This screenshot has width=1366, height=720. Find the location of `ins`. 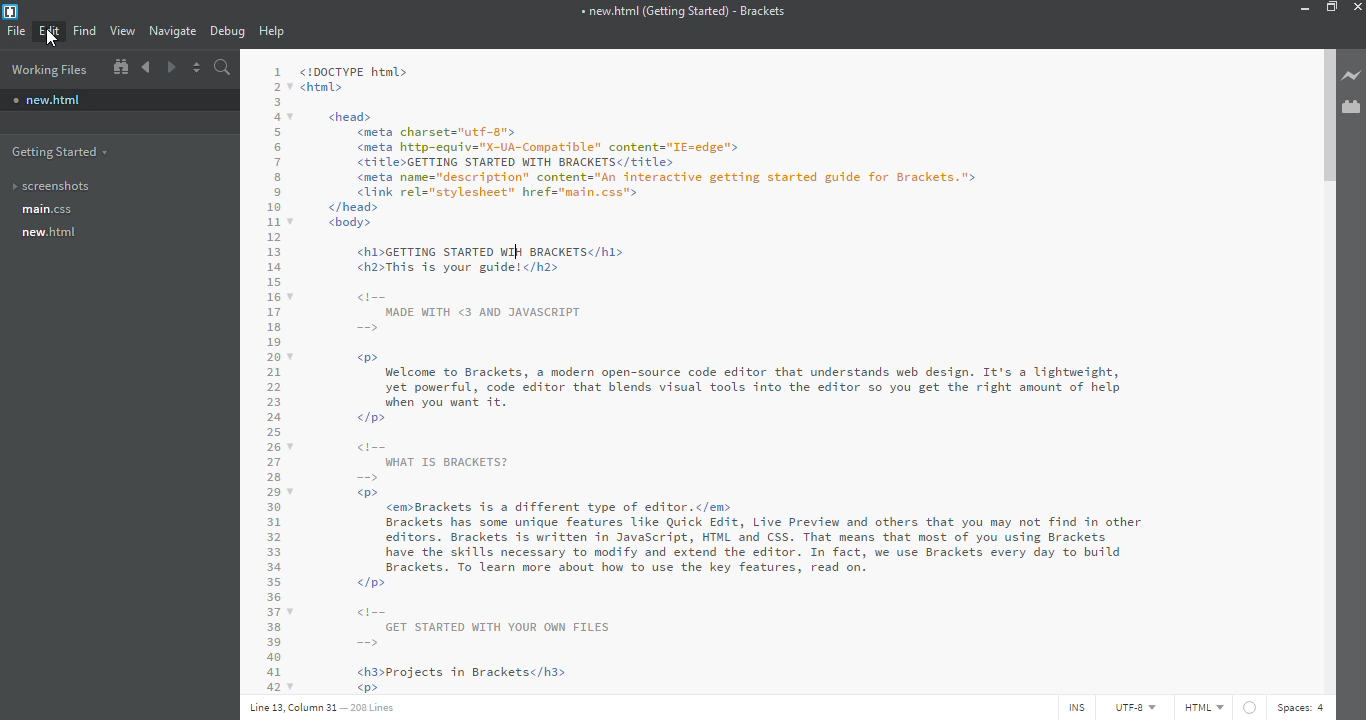

ins is located at coordinates (1074, 708).